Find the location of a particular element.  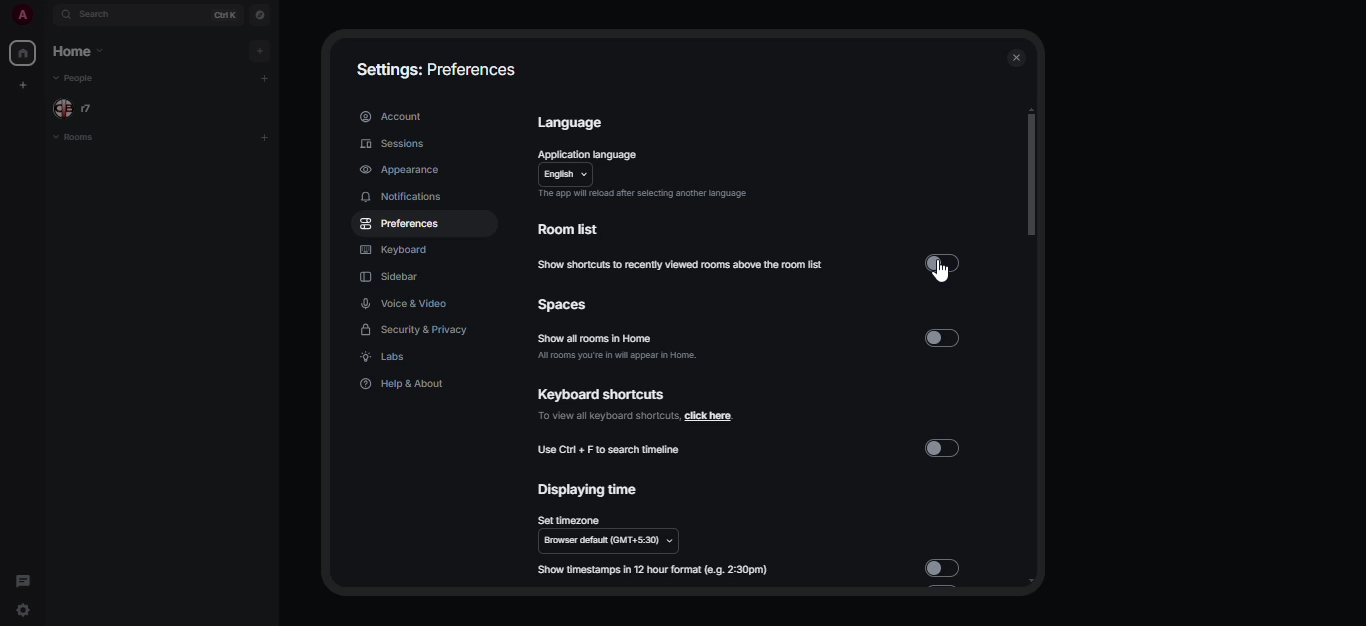

people is located at coordinates (81, 79).